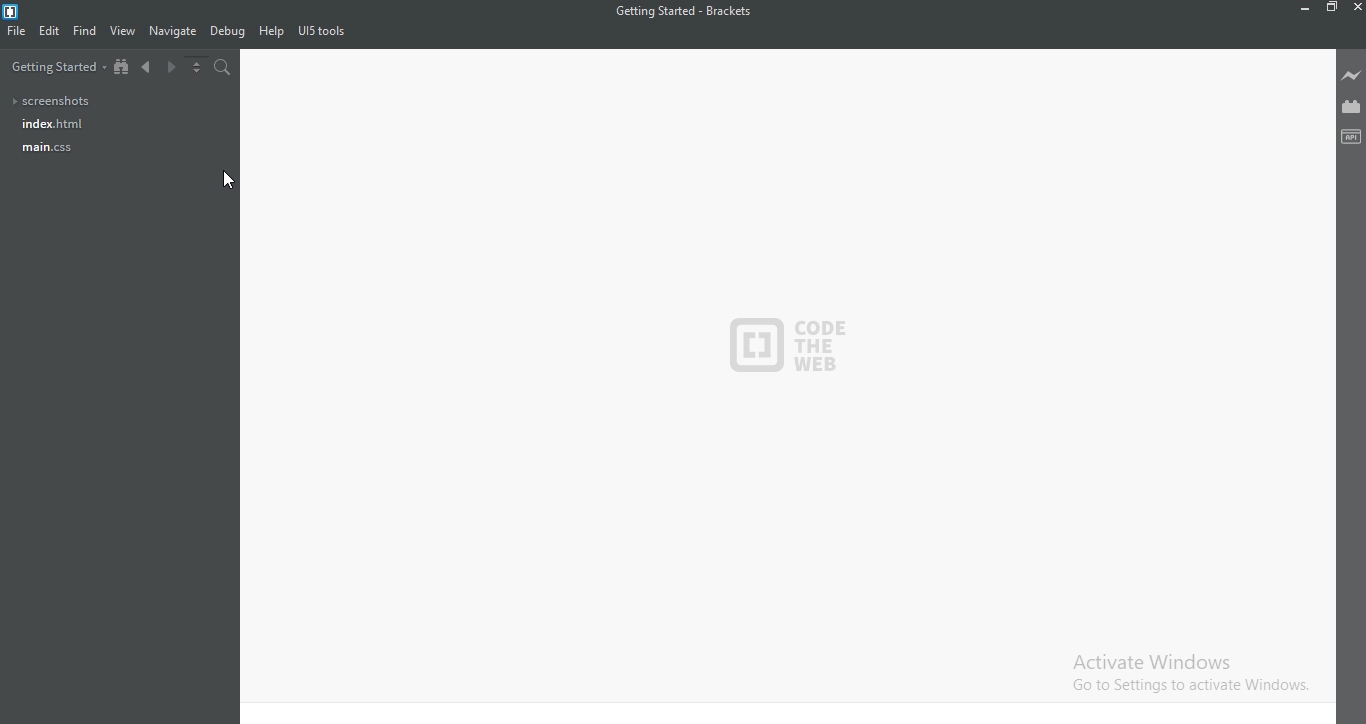 The image size is (1366, 724). What do you see at coordinates (121, 69) in the screenshot?
I see `Show file tree` at bounding box center [121, 69].